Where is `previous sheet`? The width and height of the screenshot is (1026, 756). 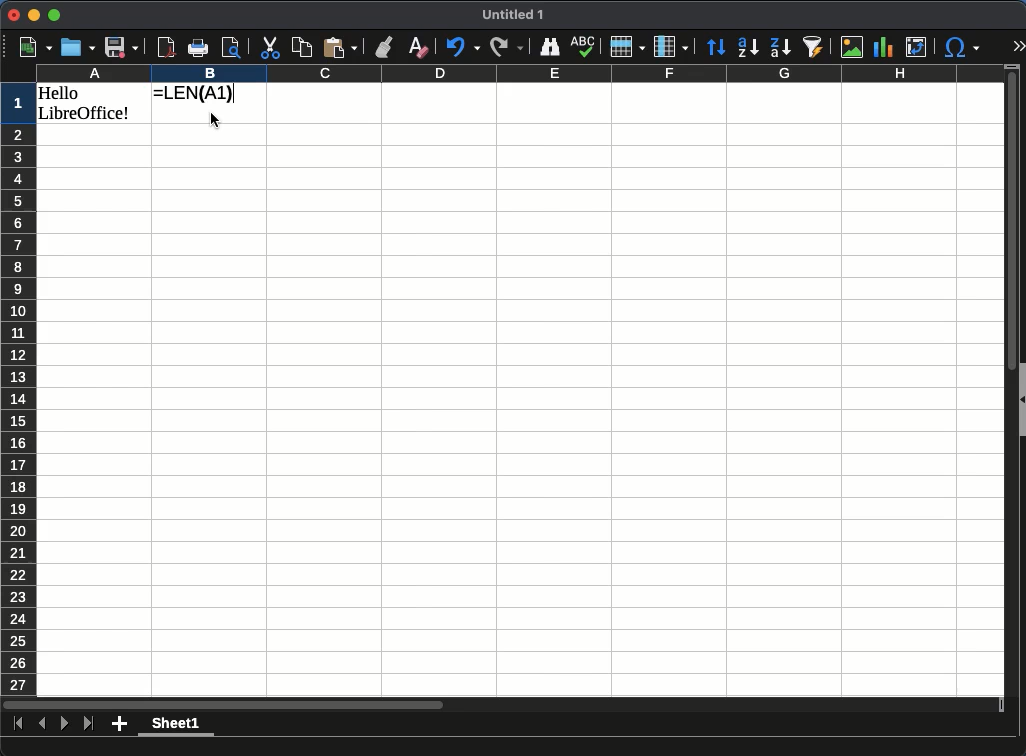 previous sheet is located at coordinates (42, 720).